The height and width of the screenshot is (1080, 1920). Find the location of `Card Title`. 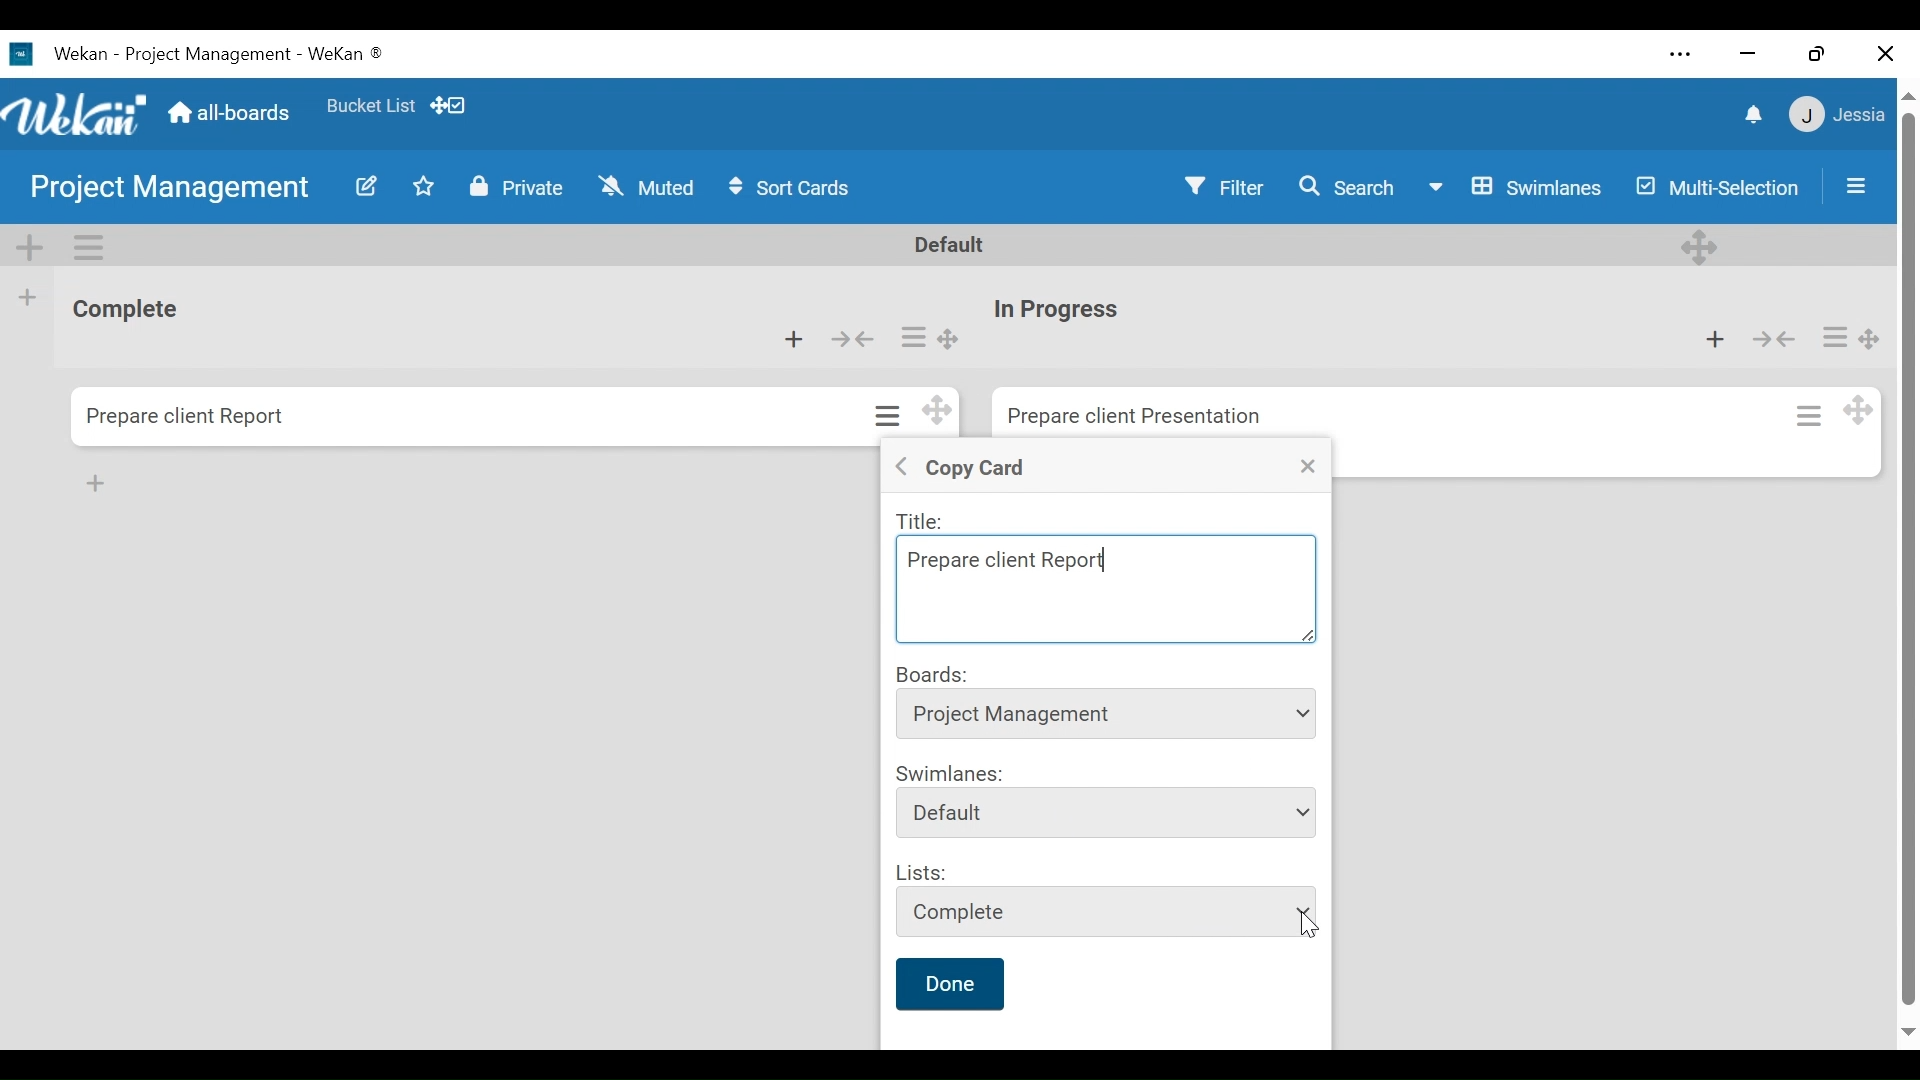

Card Title is located at coordinates (1143, 416).